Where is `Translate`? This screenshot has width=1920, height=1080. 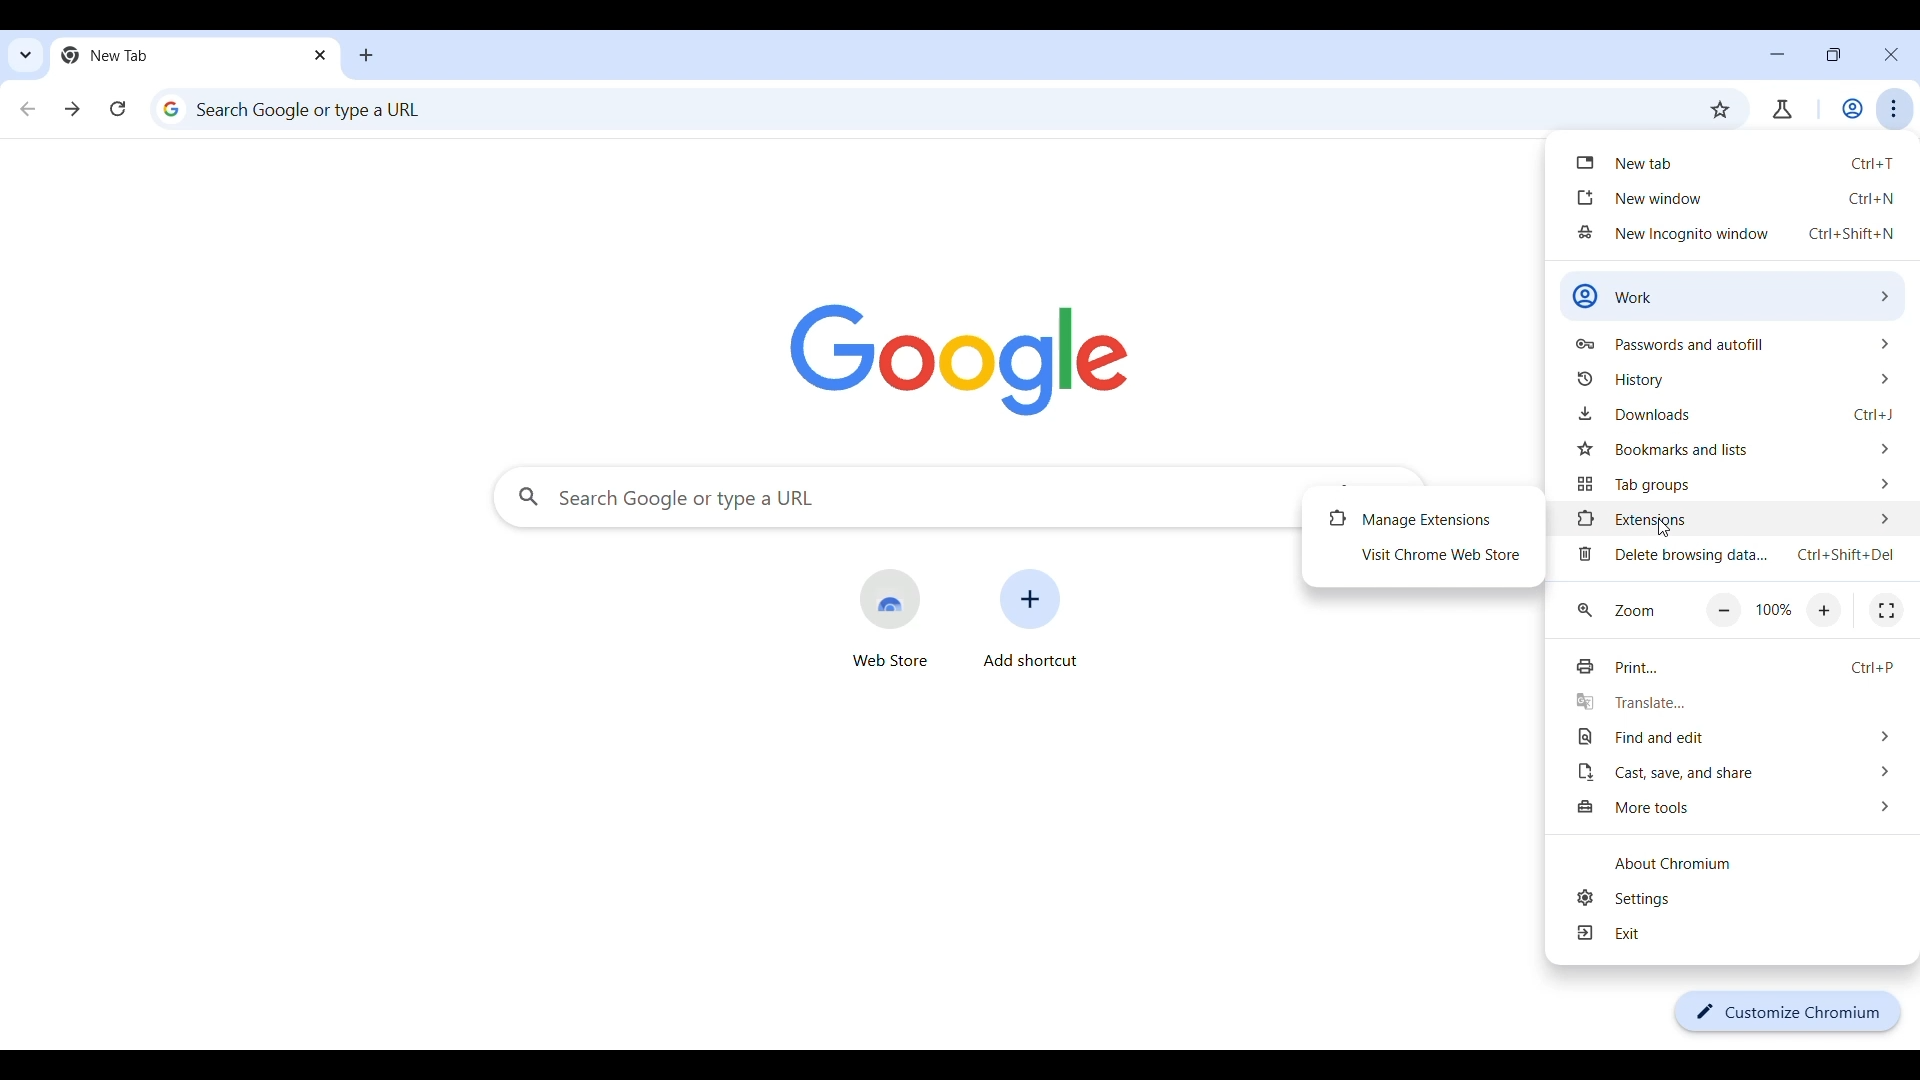
Translate is located at coordinates (1737, 702).